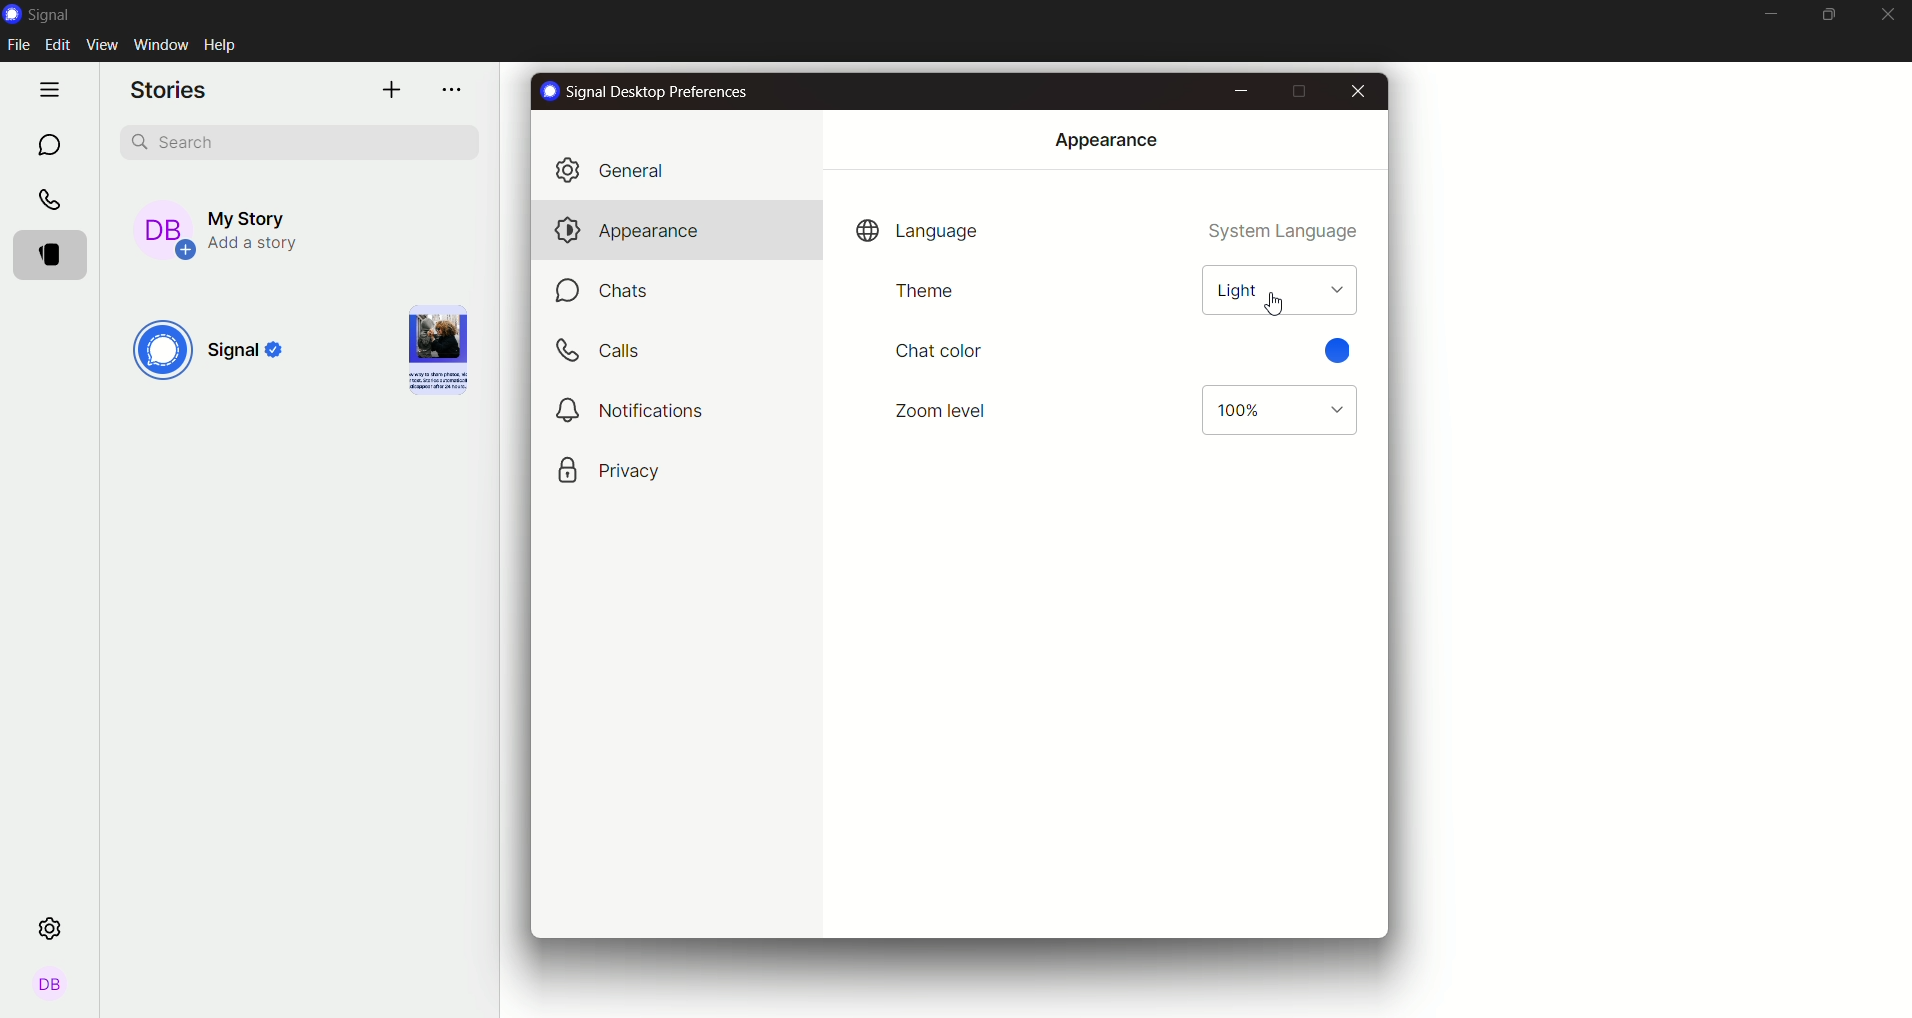 This screenshot has width=1912, height=1018. What do you see at coordinates (1887, 17) in the screenshot?
I see `close` at bounding box center [1887, 17].